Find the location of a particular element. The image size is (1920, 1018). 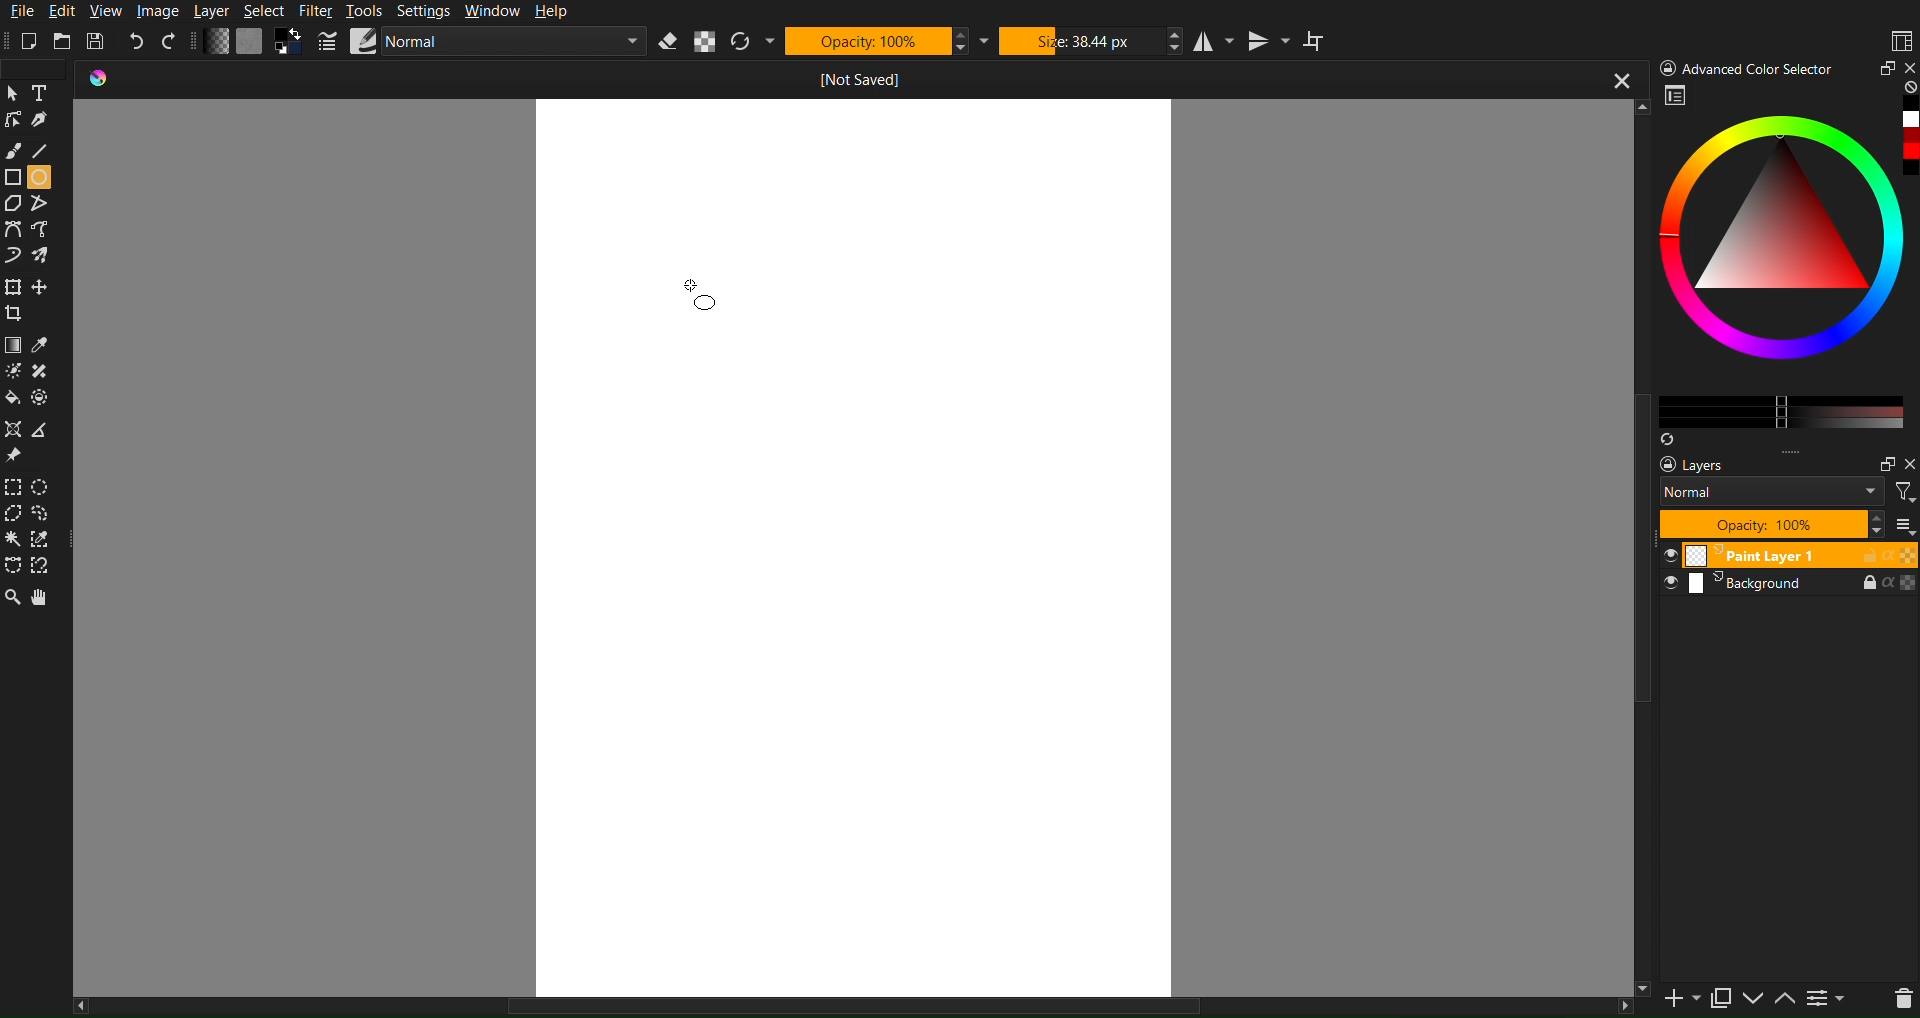

Open is located at coordinates (68, 39).